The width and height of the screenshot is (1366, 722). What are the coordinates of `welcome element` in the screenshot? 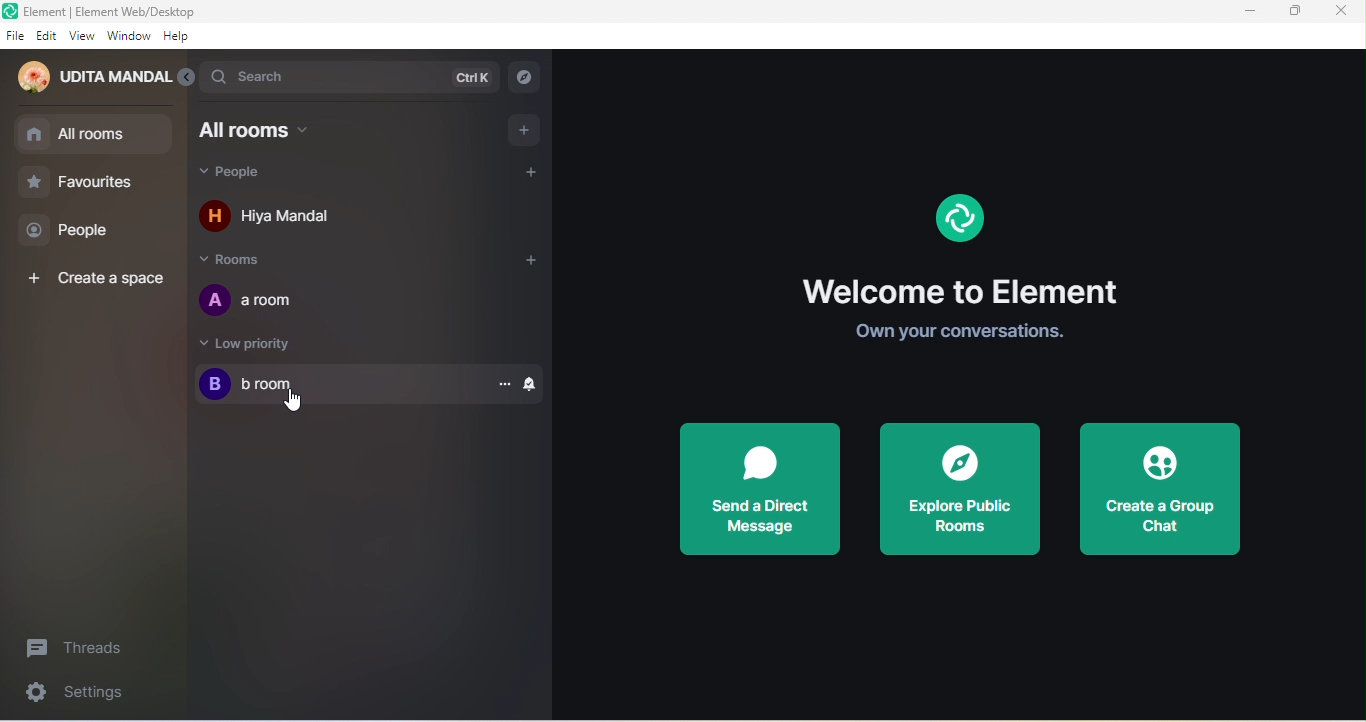 It's located at (961, 308).